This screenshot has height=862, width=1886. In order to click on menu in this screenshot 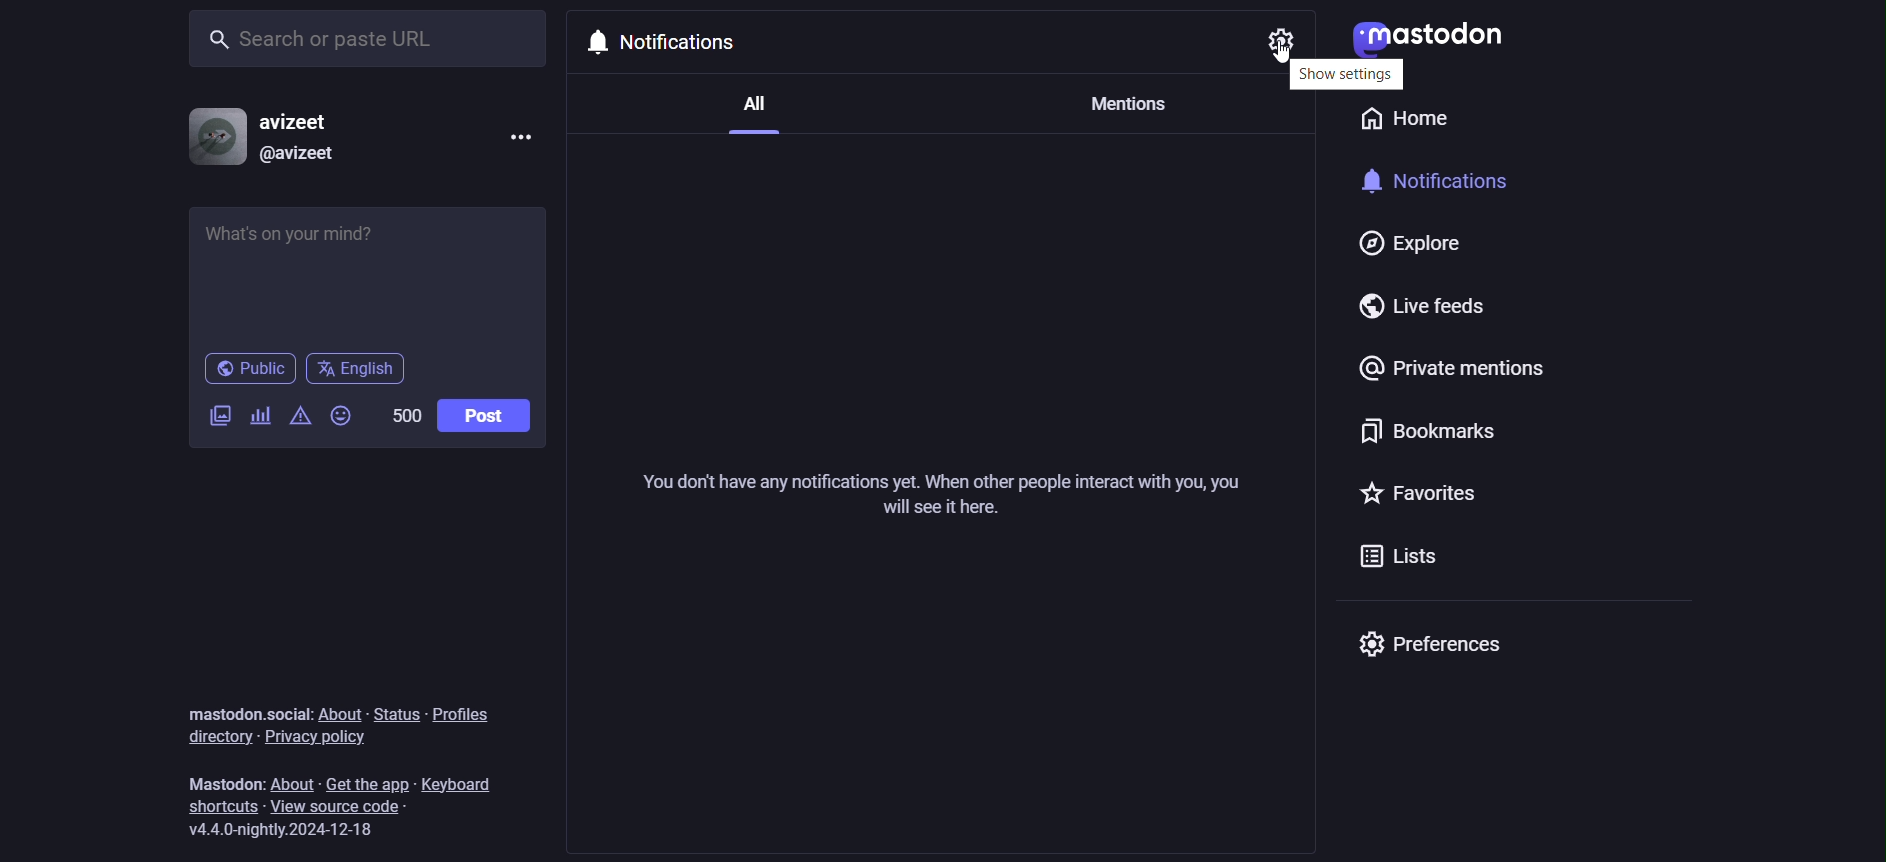, I will do `click(518, 134)`.